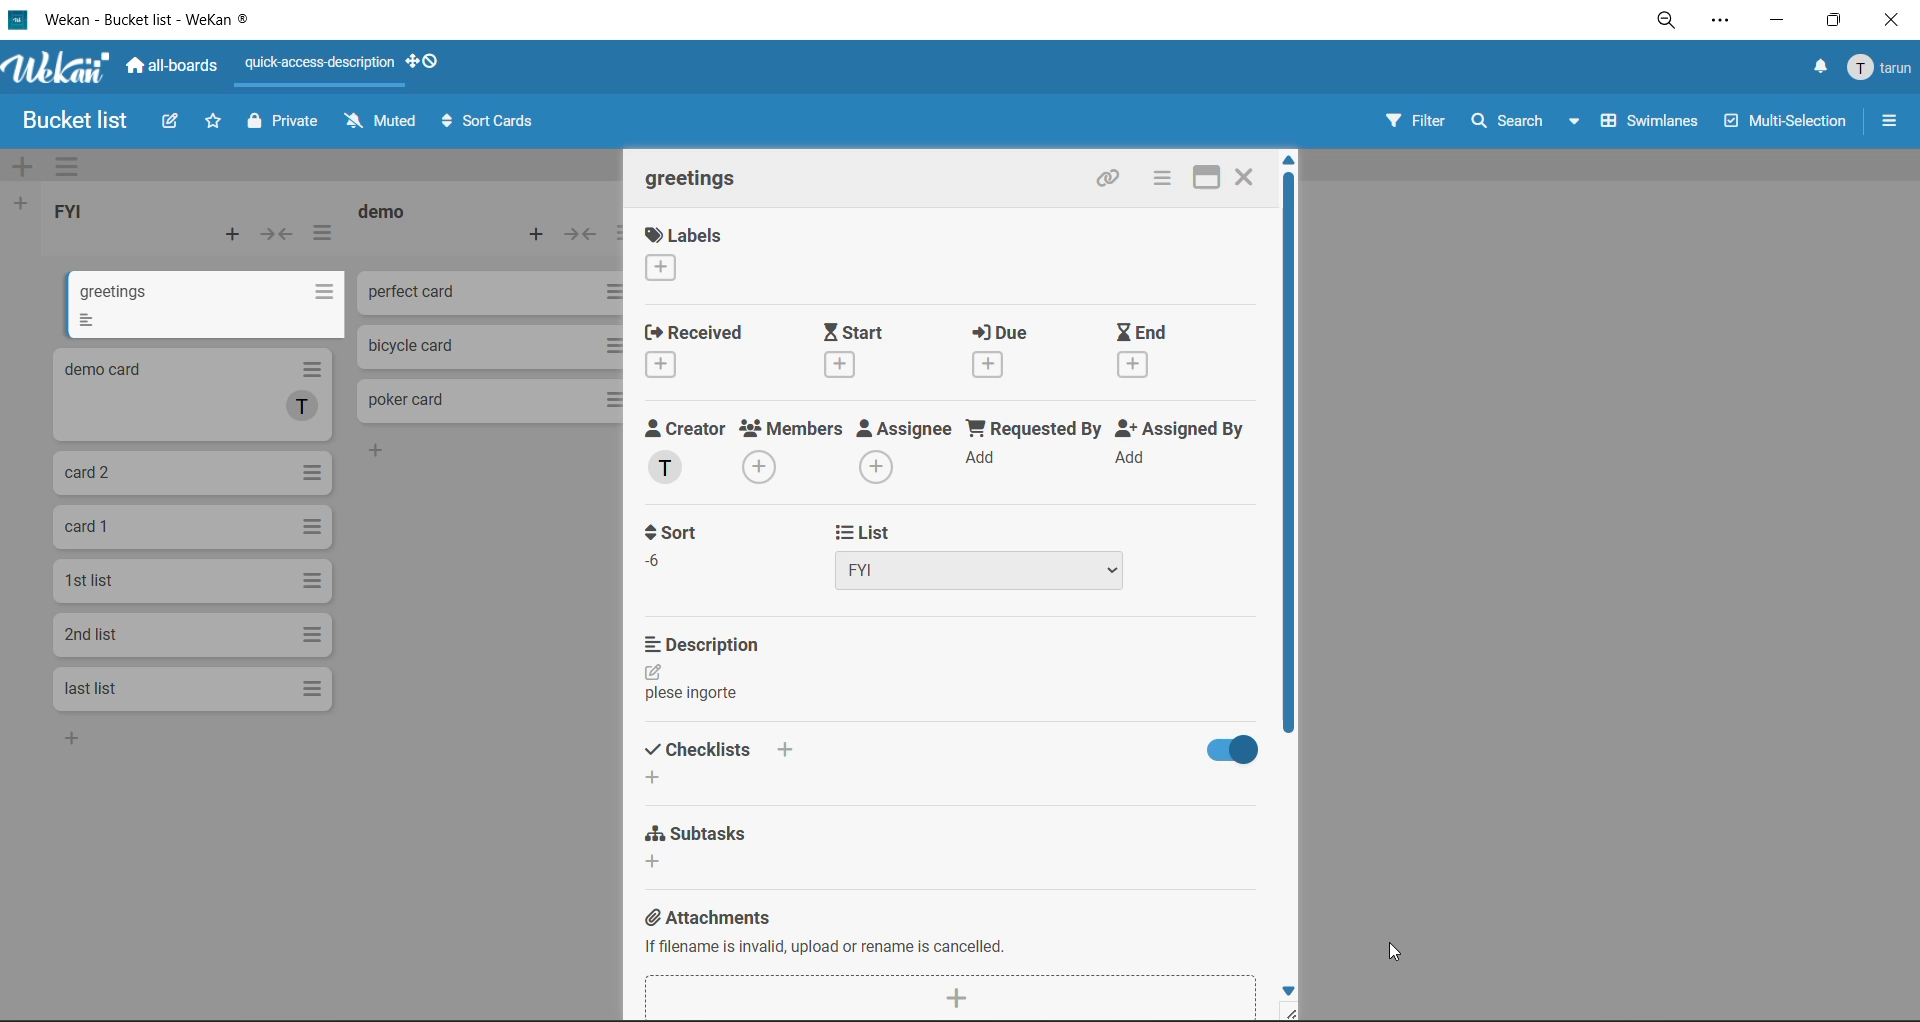  What do you see at coordinates (1137, 349) in the screenshot?
I see `end` at bounding box center [1137, 349].